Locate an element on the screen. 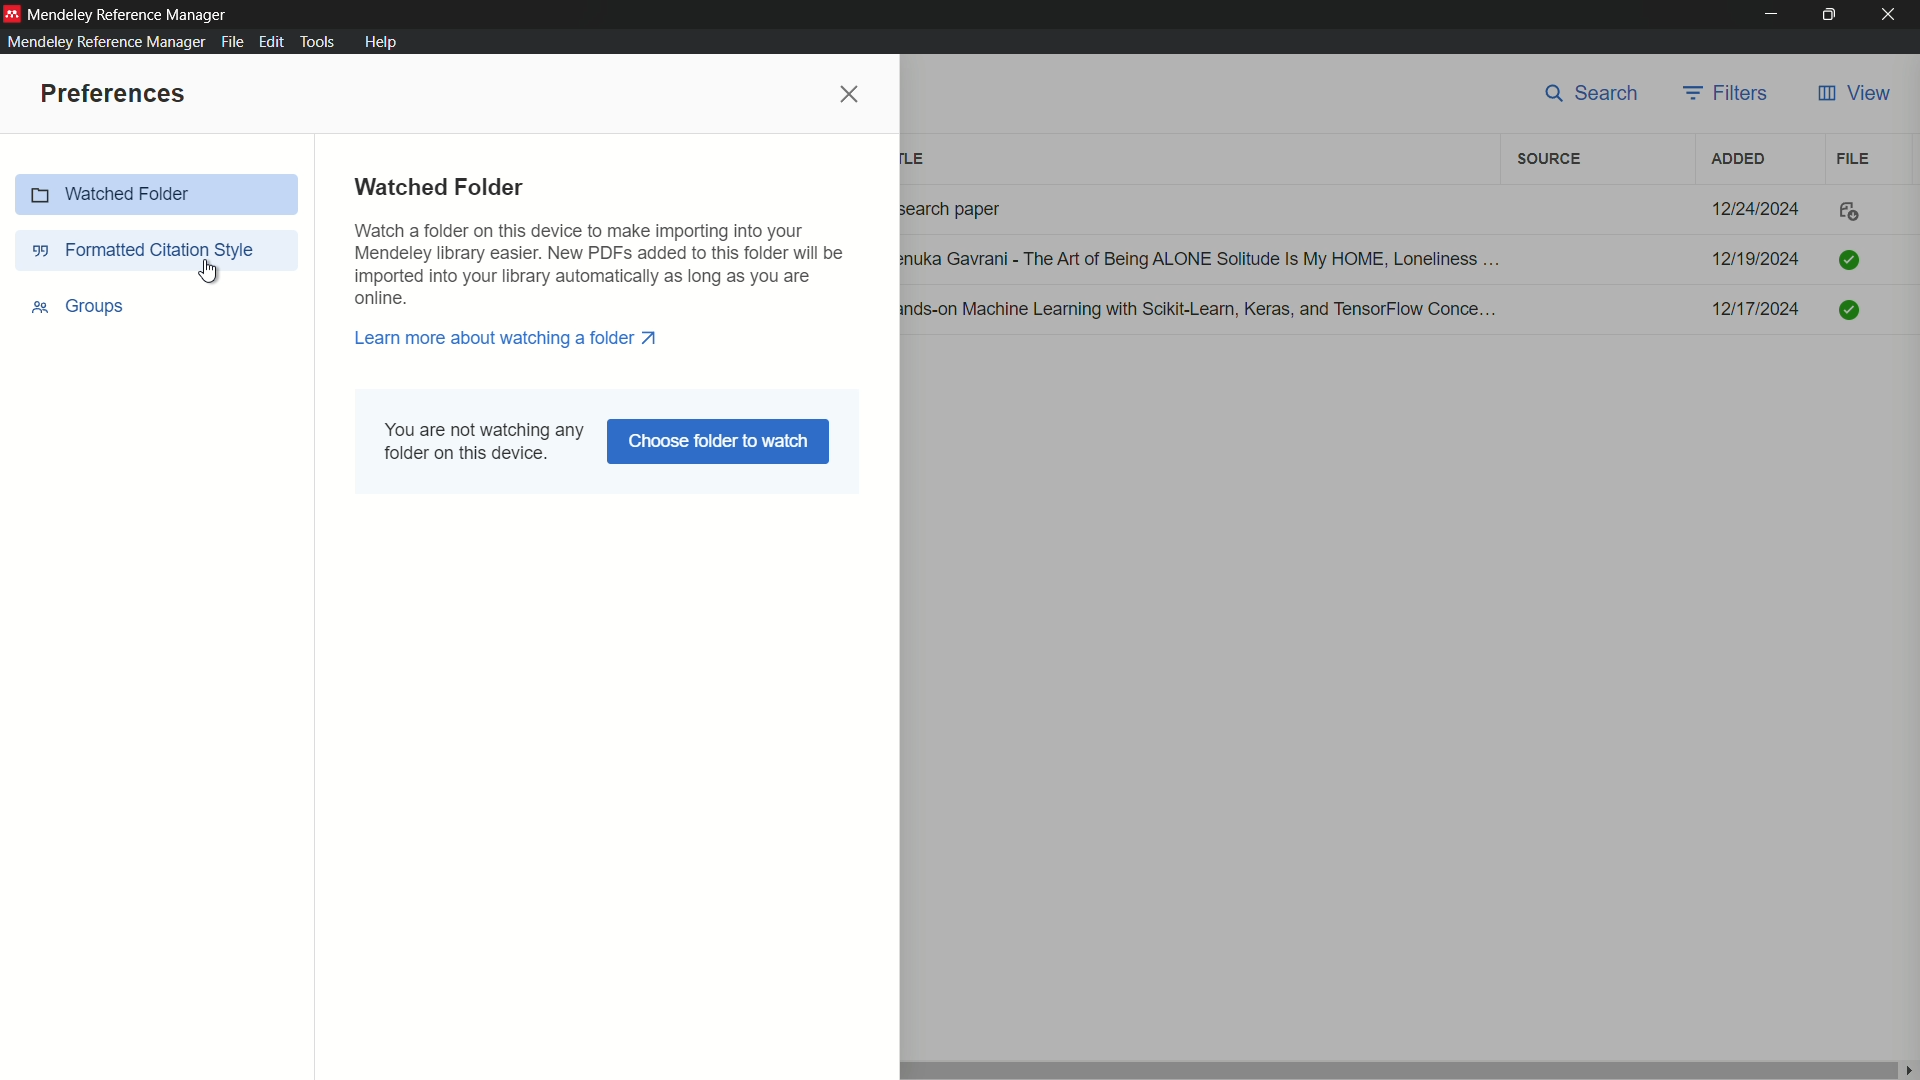 The image size is (1920, 1080). filters is located at coordinates (1729, 93).